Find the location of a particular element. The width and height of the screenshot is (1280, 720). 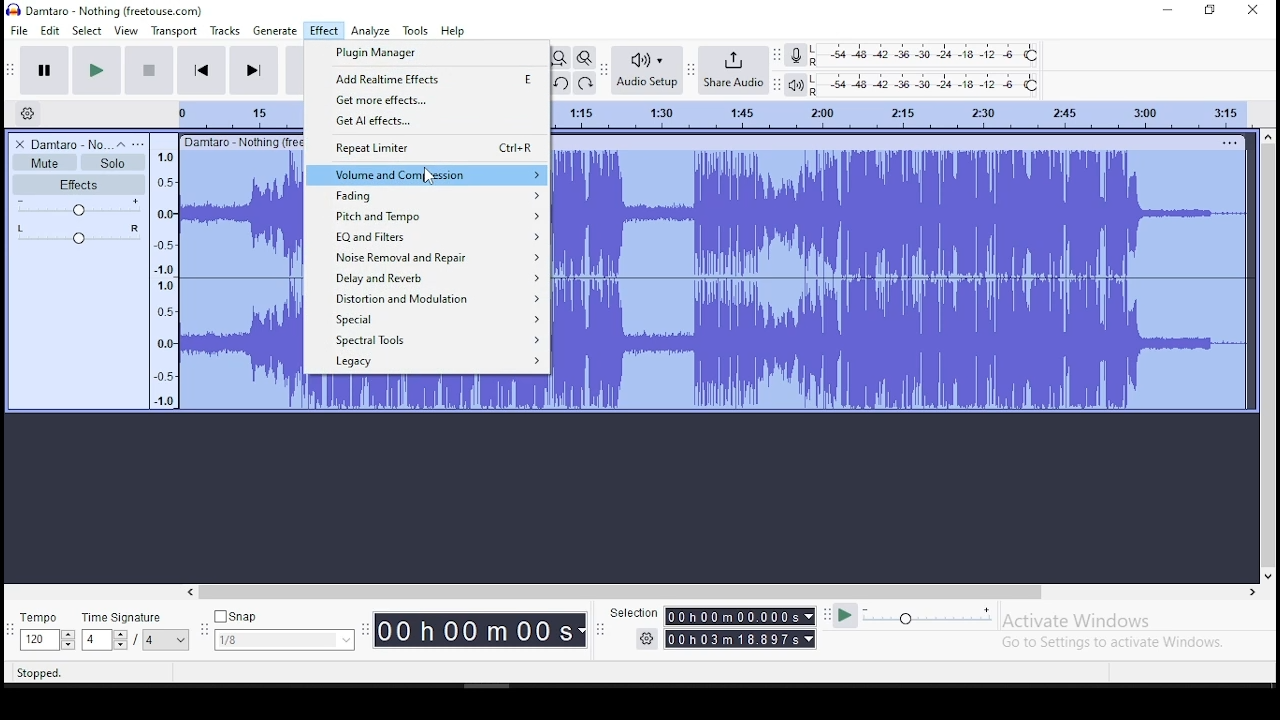

effects is located at coordinates (81, 184).